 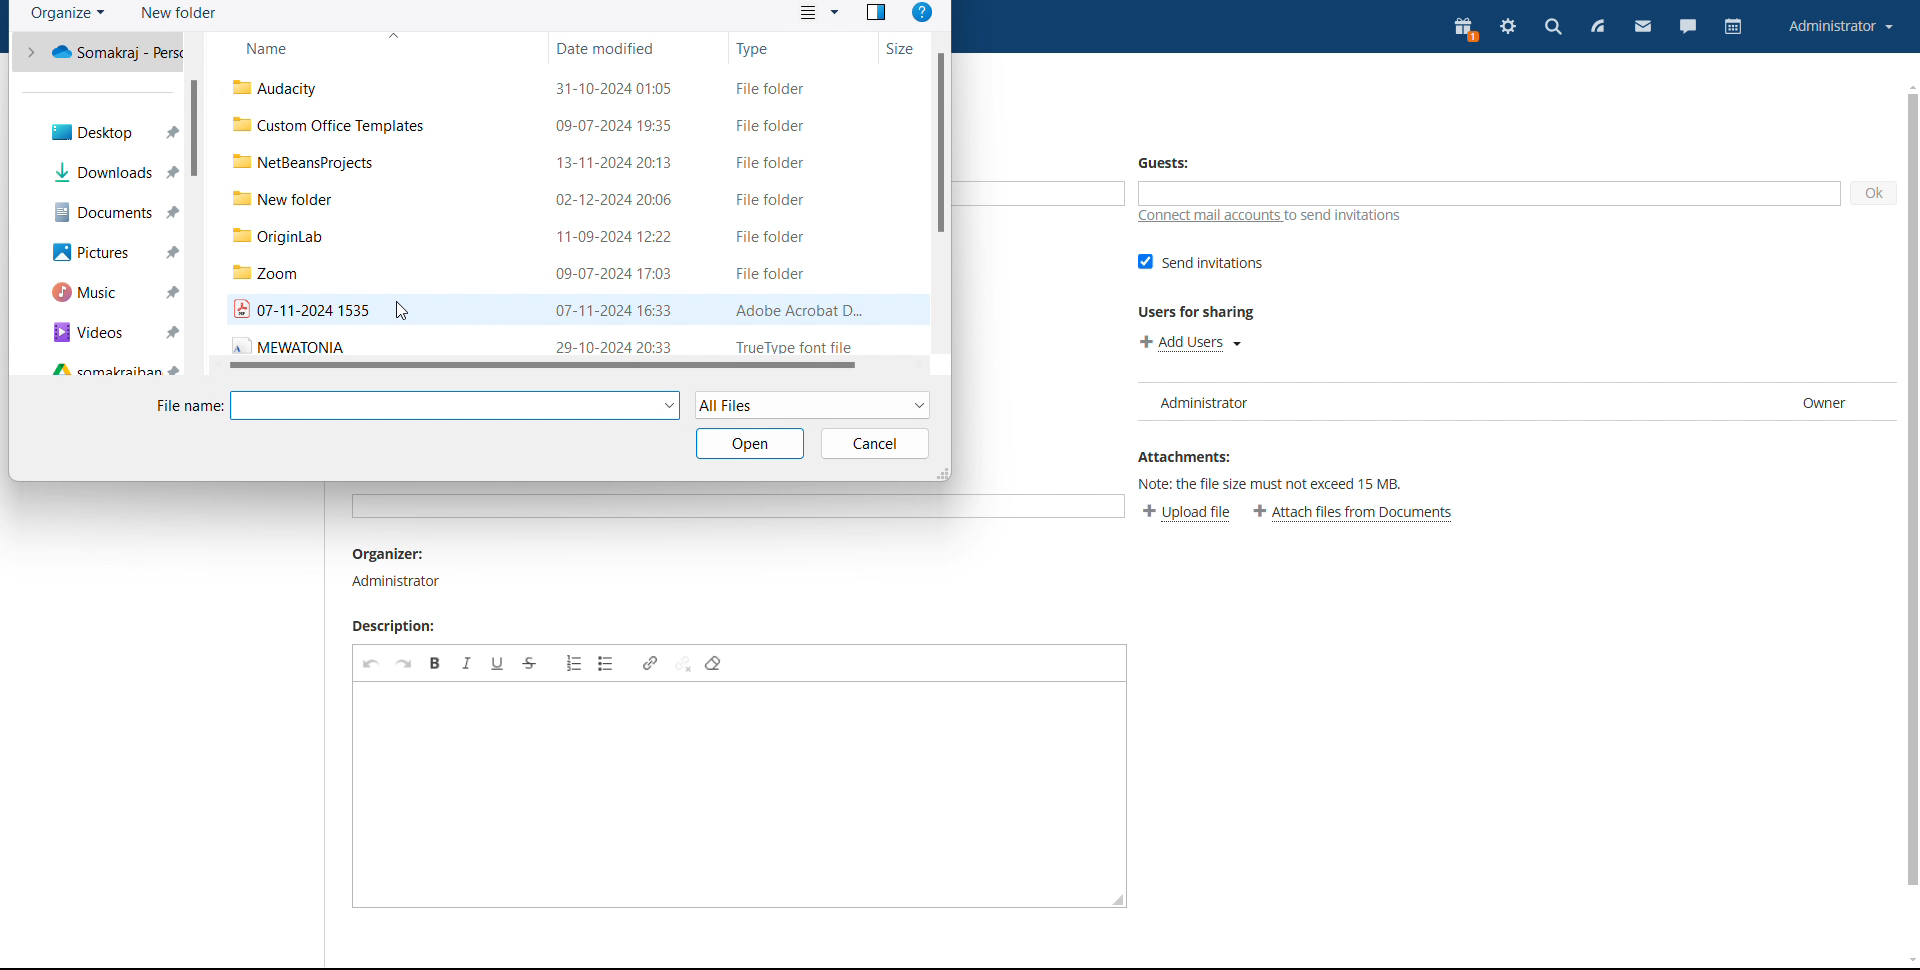 What do you see at coordinates (821, 13) in the screenshot?
I see `view` at bounding box center [821, 13].